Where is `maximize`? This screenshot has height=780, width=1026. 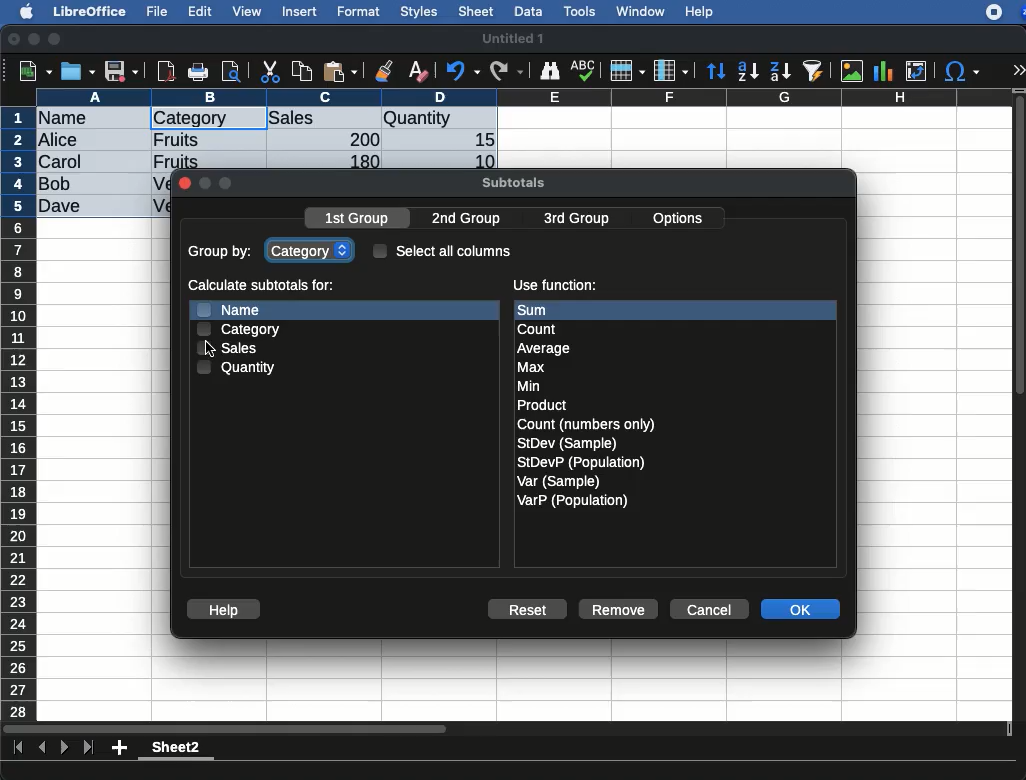
maximize is located at coordinates (57, 40).